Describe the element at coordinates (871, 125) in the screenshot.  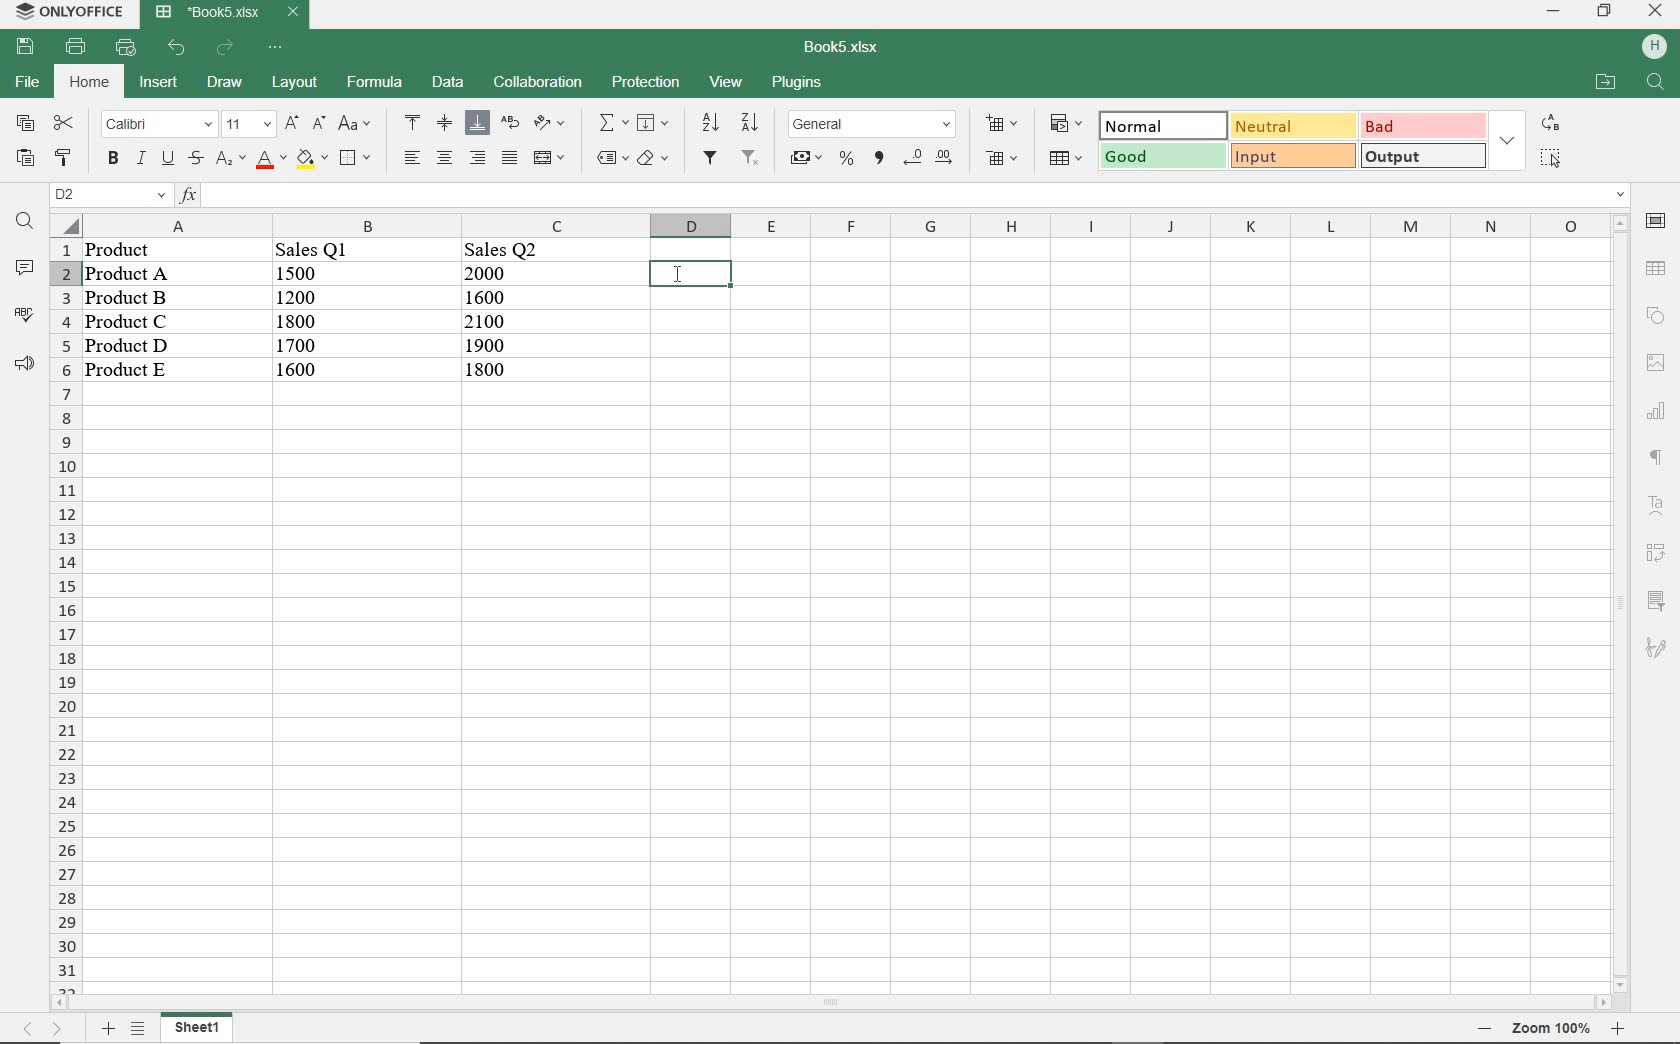
I see `number format` at that location.